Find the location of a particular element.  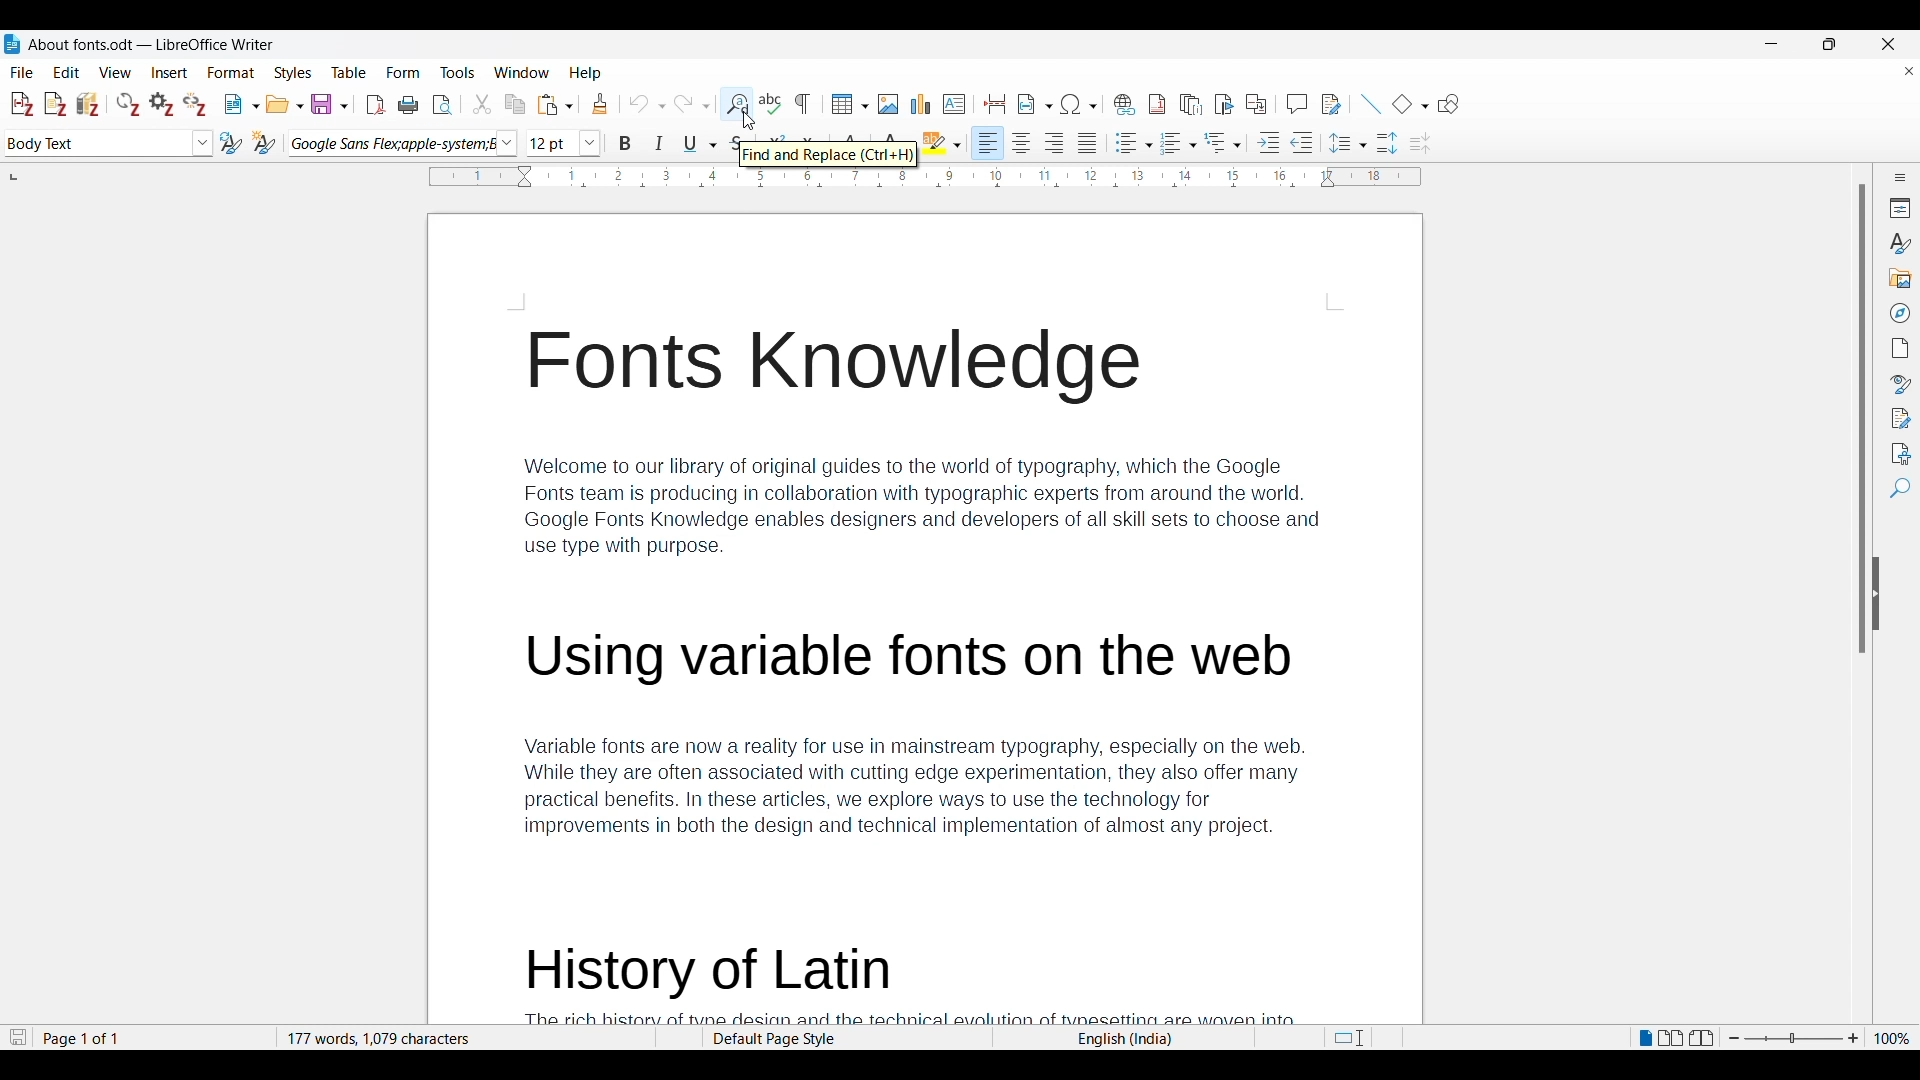

Insert graph is located at coordinates (921, 104).